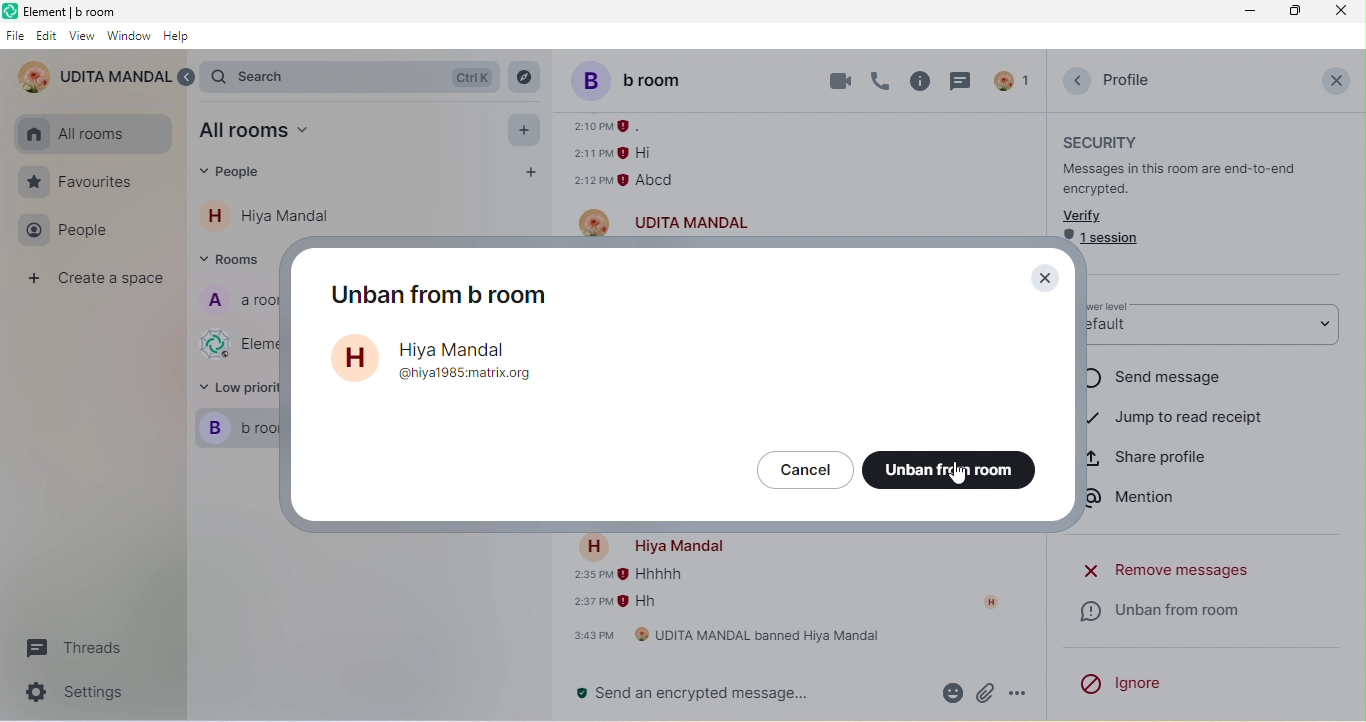  What do you see at coordinates (1104, 238) in the screenshot?
I see `1 session` at bounding box center [1104, 238].